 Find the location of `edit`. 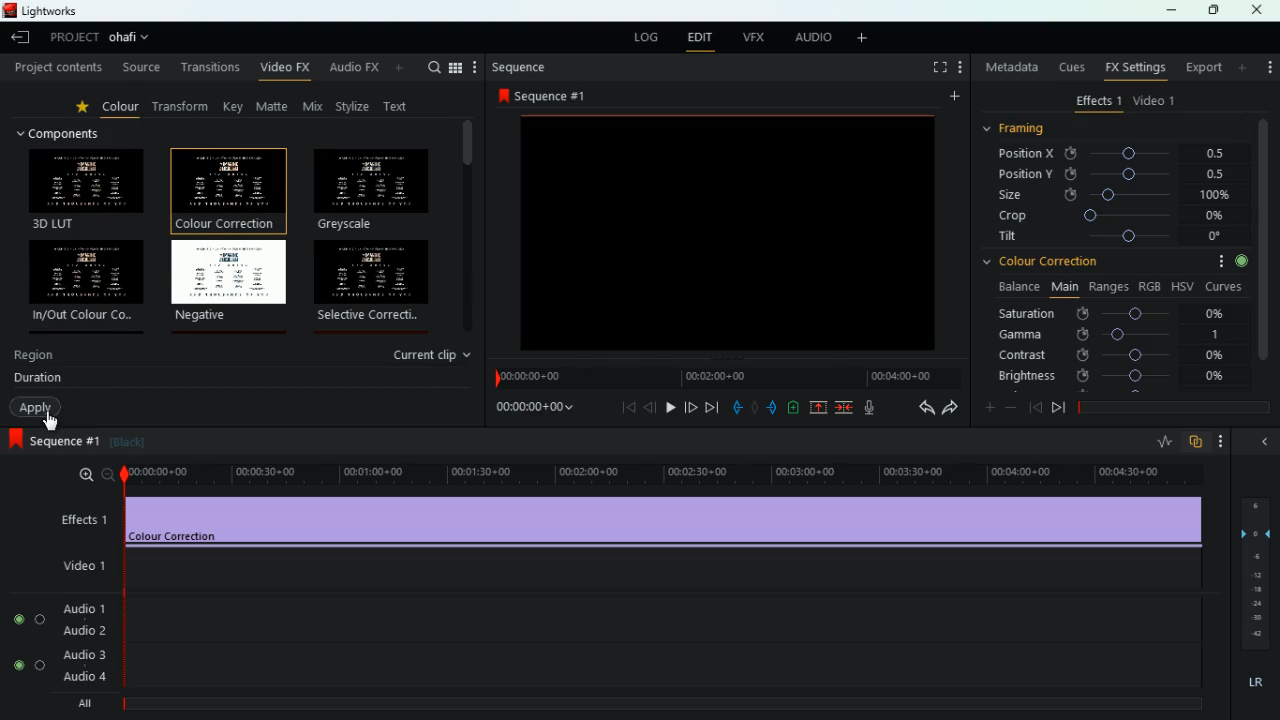

edit is located at coordinates (701, 38).